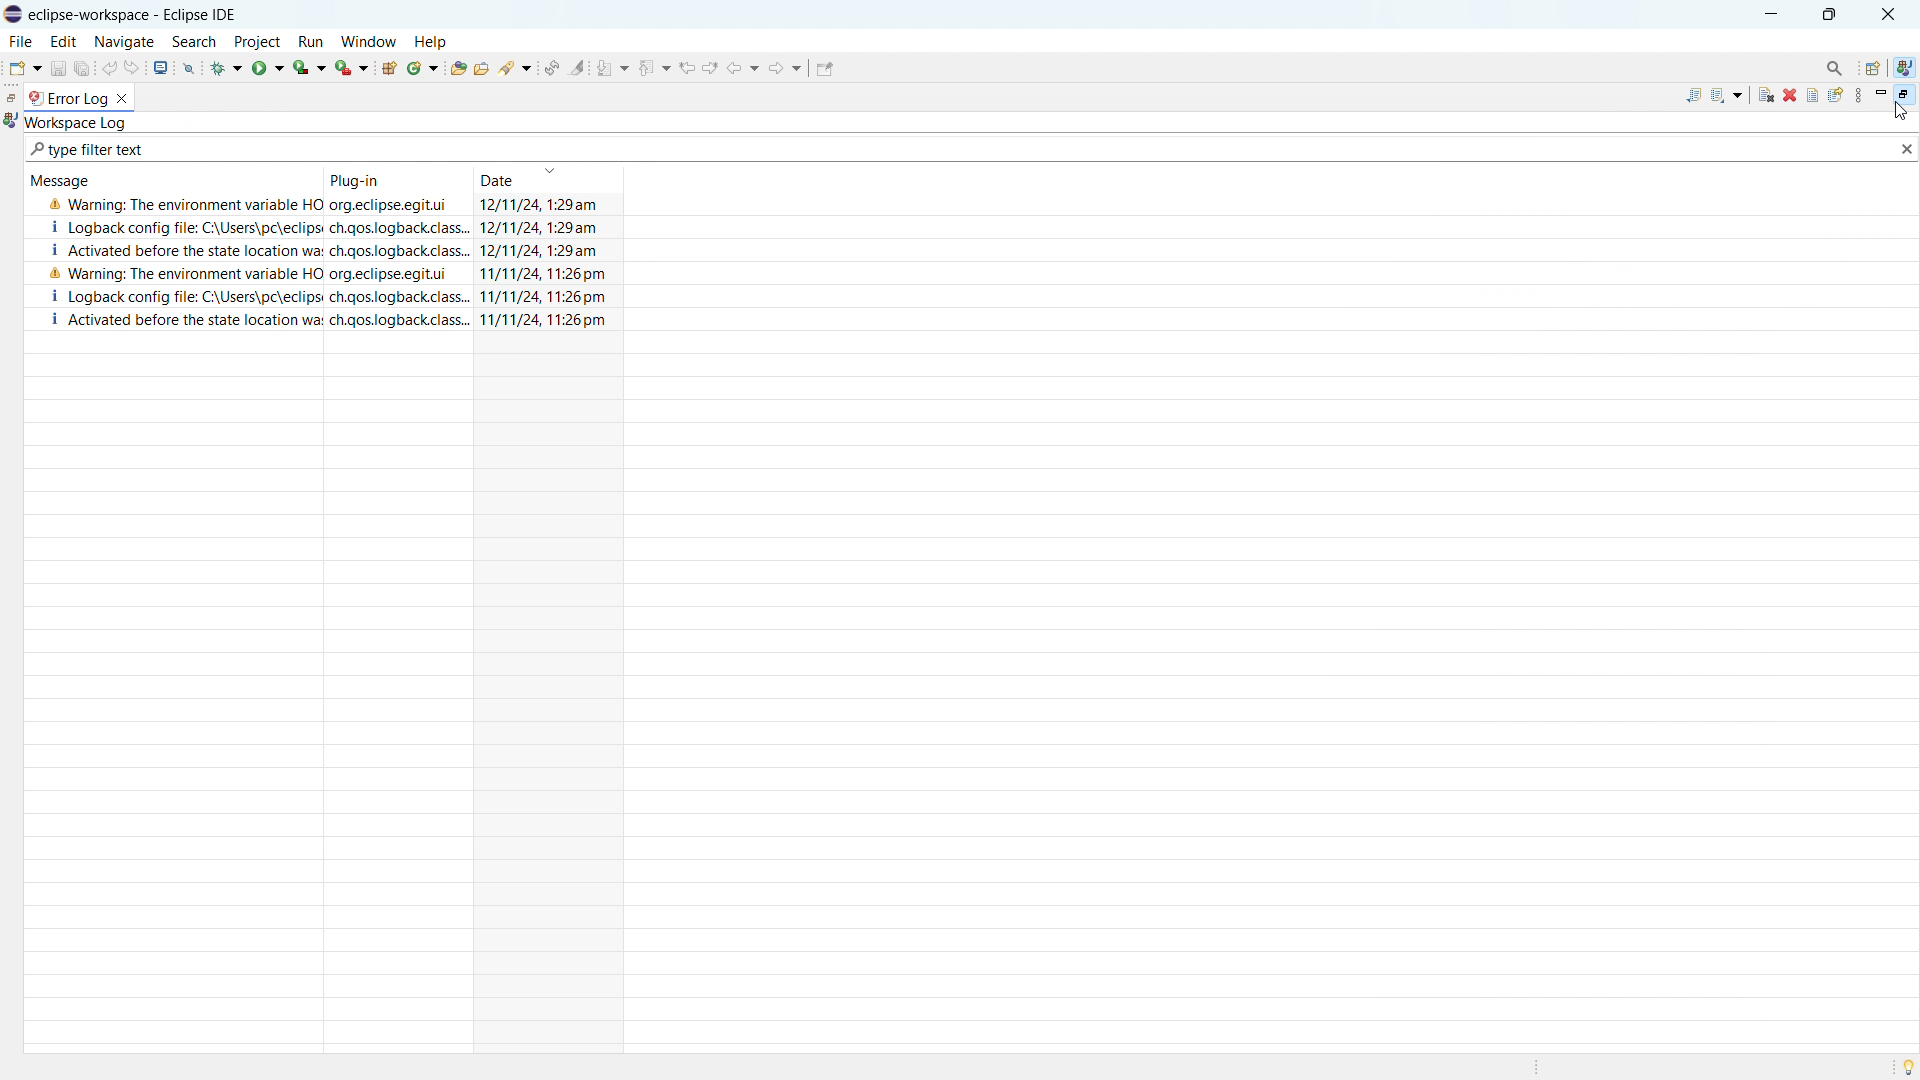 This screenshot has width=1920, height=1080. Describe the element at coordinates (182, 296) in the screenshot. I see `i Logback config file: C:\Users\pc\eclips` at that location.